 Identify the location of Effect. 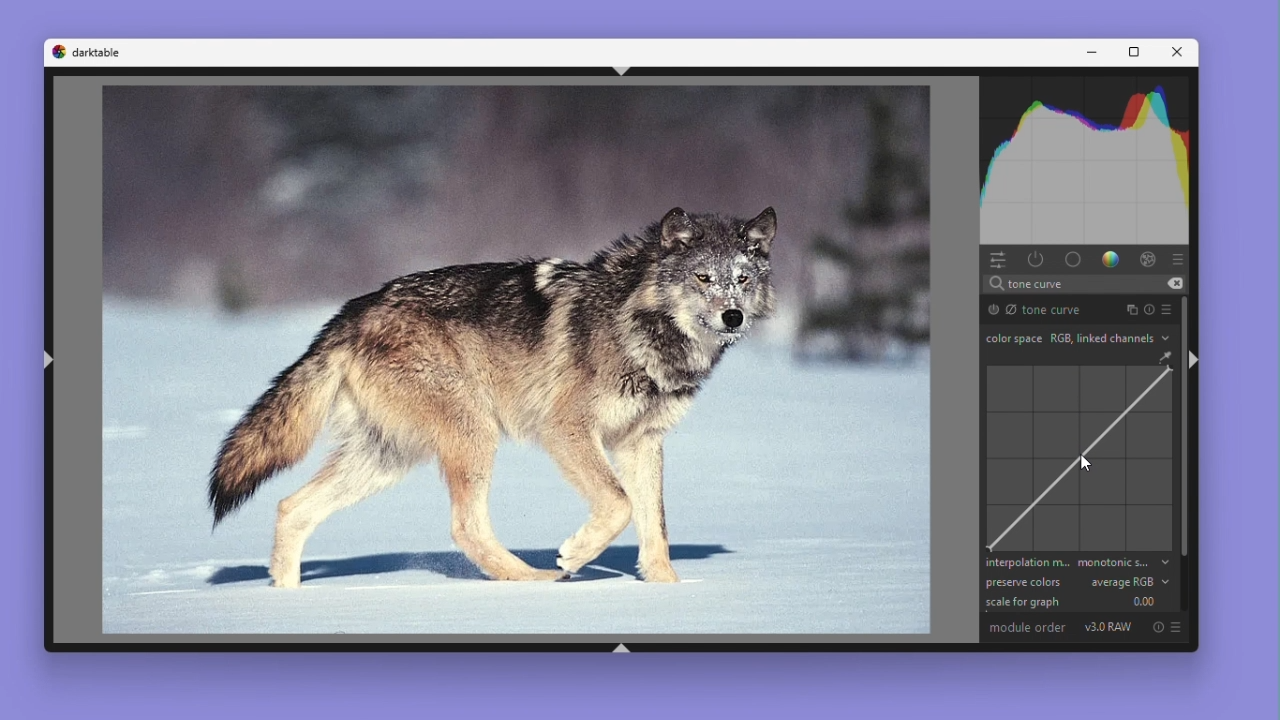
(1145, 260).